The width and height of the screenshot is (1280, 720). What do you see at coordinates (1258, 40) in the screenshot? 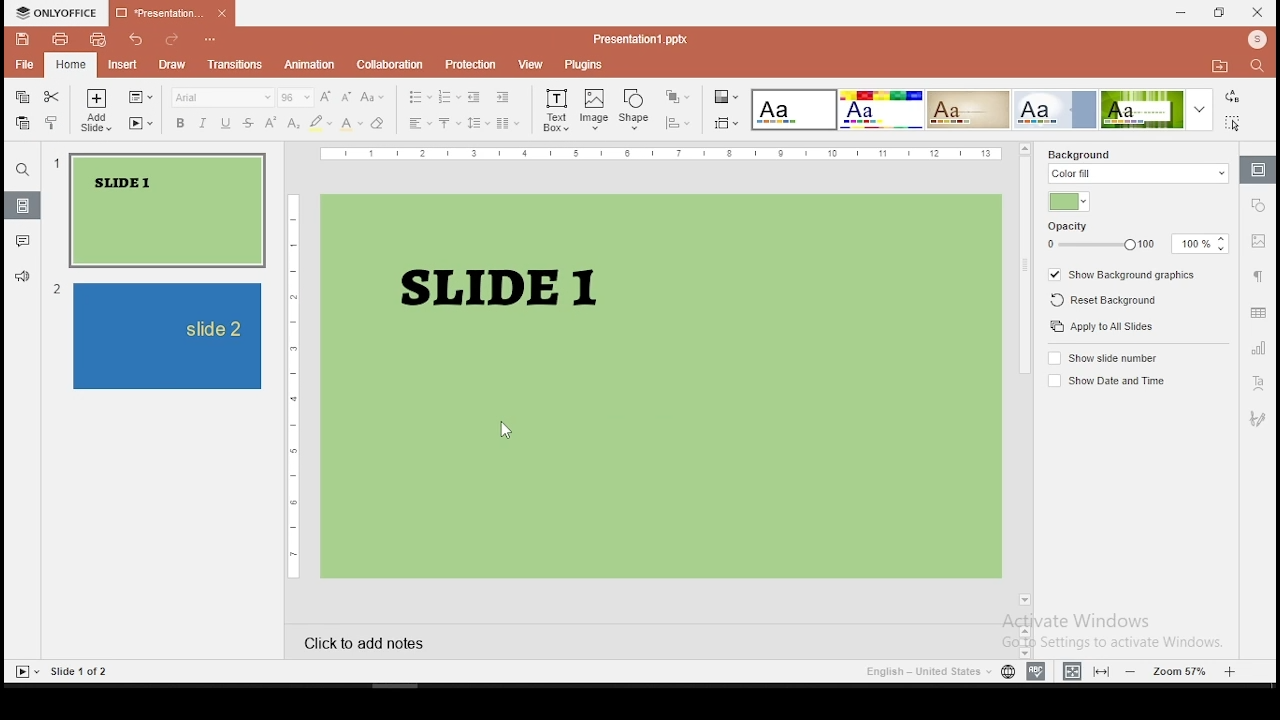
I see `profile` at bounding box center [1258, 40].